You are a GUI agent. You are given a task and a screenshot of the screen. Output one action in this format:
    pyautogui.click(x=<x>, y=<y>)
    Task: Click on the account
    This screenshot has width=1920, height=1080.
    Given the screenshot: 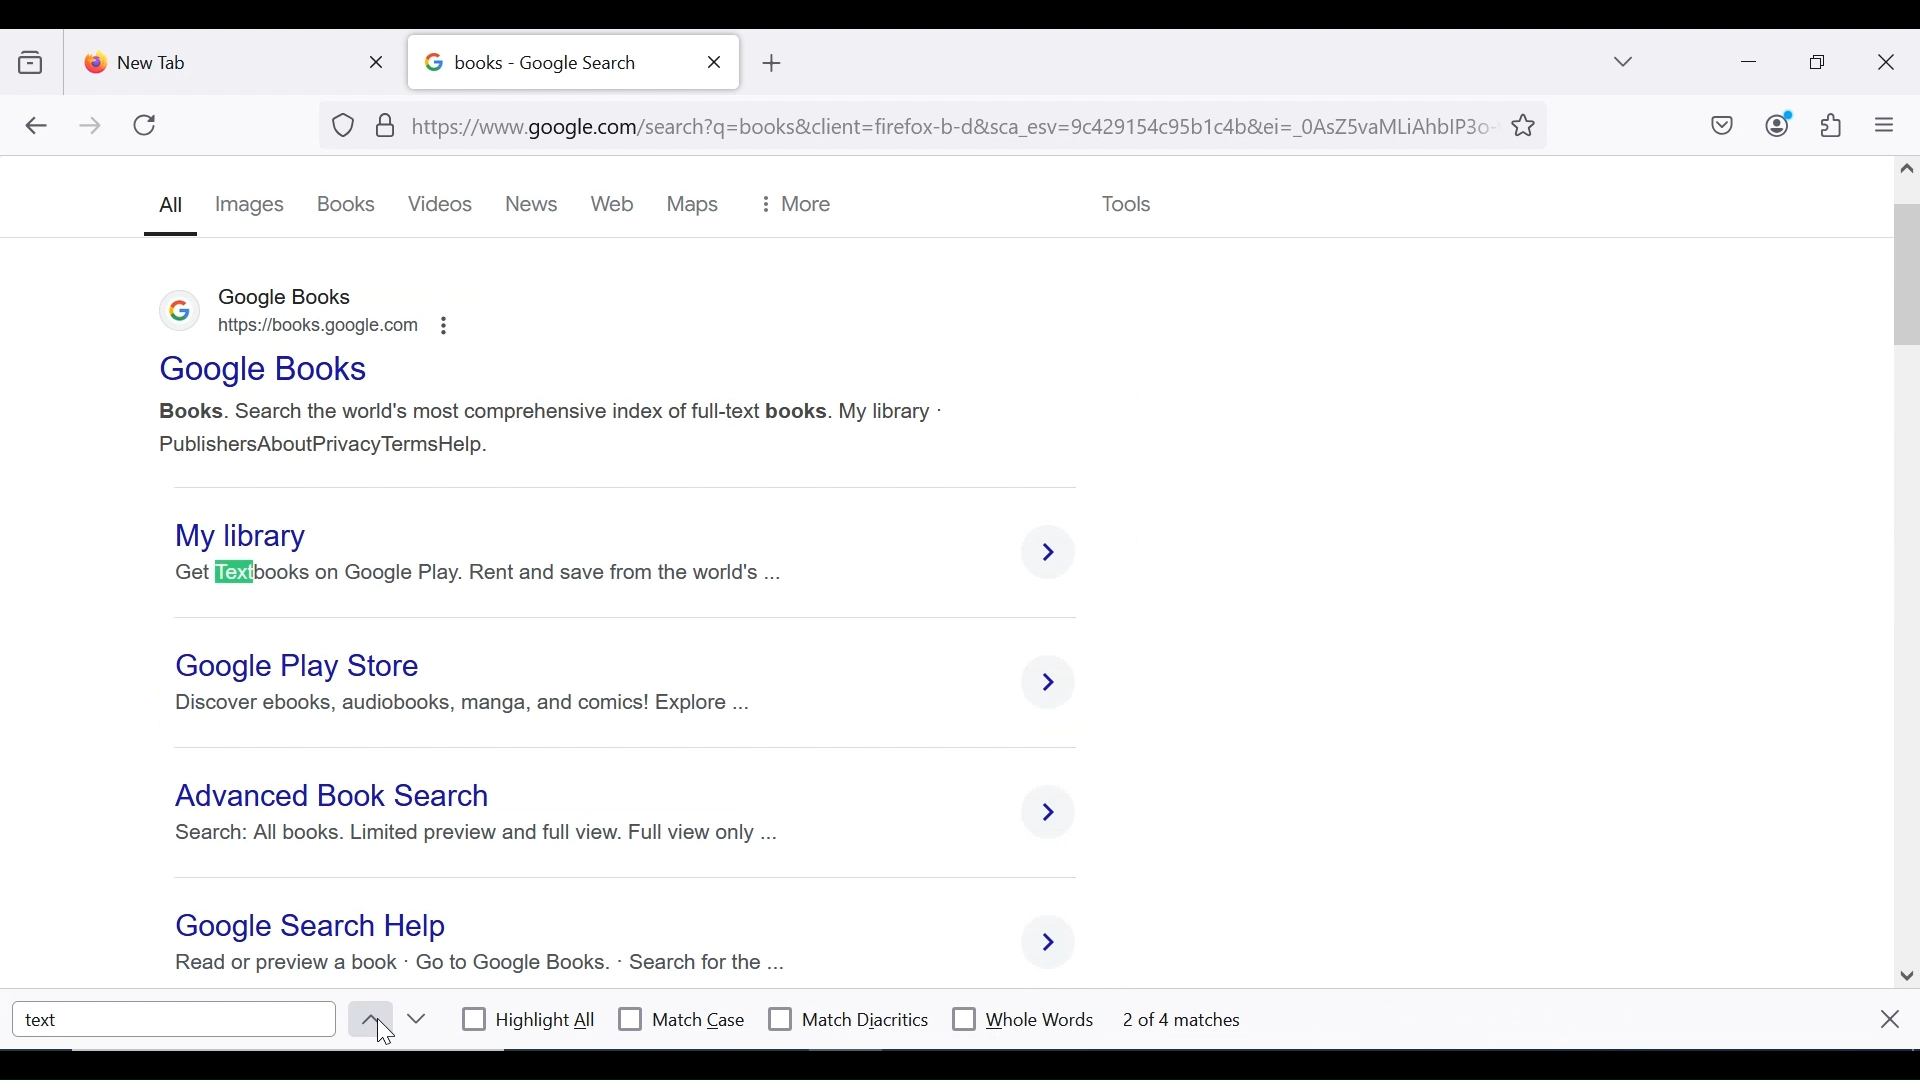 What is the action you would take?
    pyautogui.click(x=1779, y=124)
    